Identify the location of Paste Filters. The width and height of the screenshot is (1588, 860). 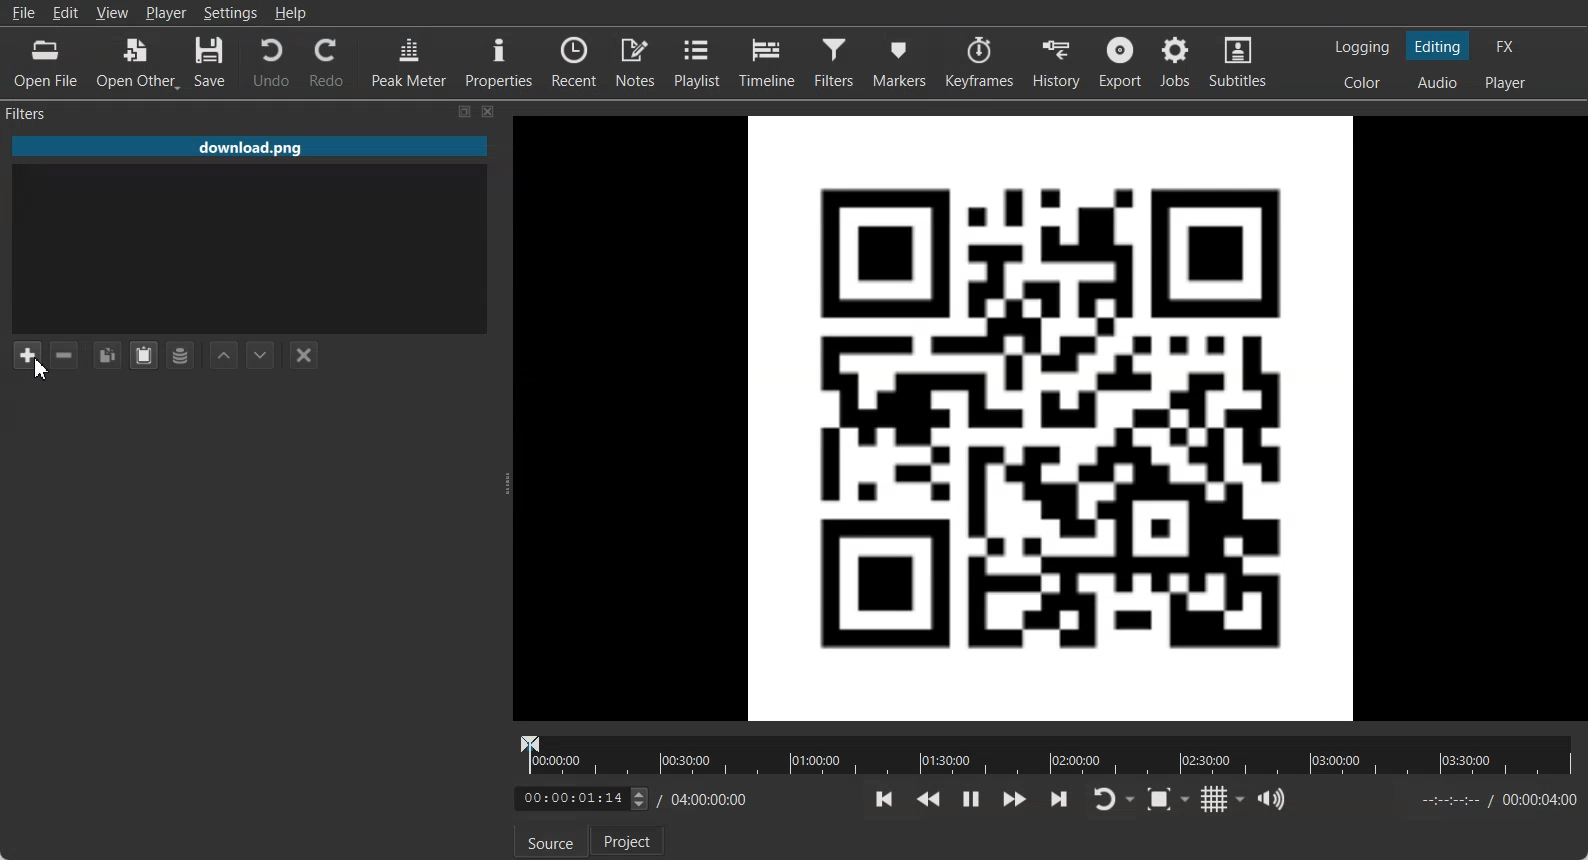
(144, 356).